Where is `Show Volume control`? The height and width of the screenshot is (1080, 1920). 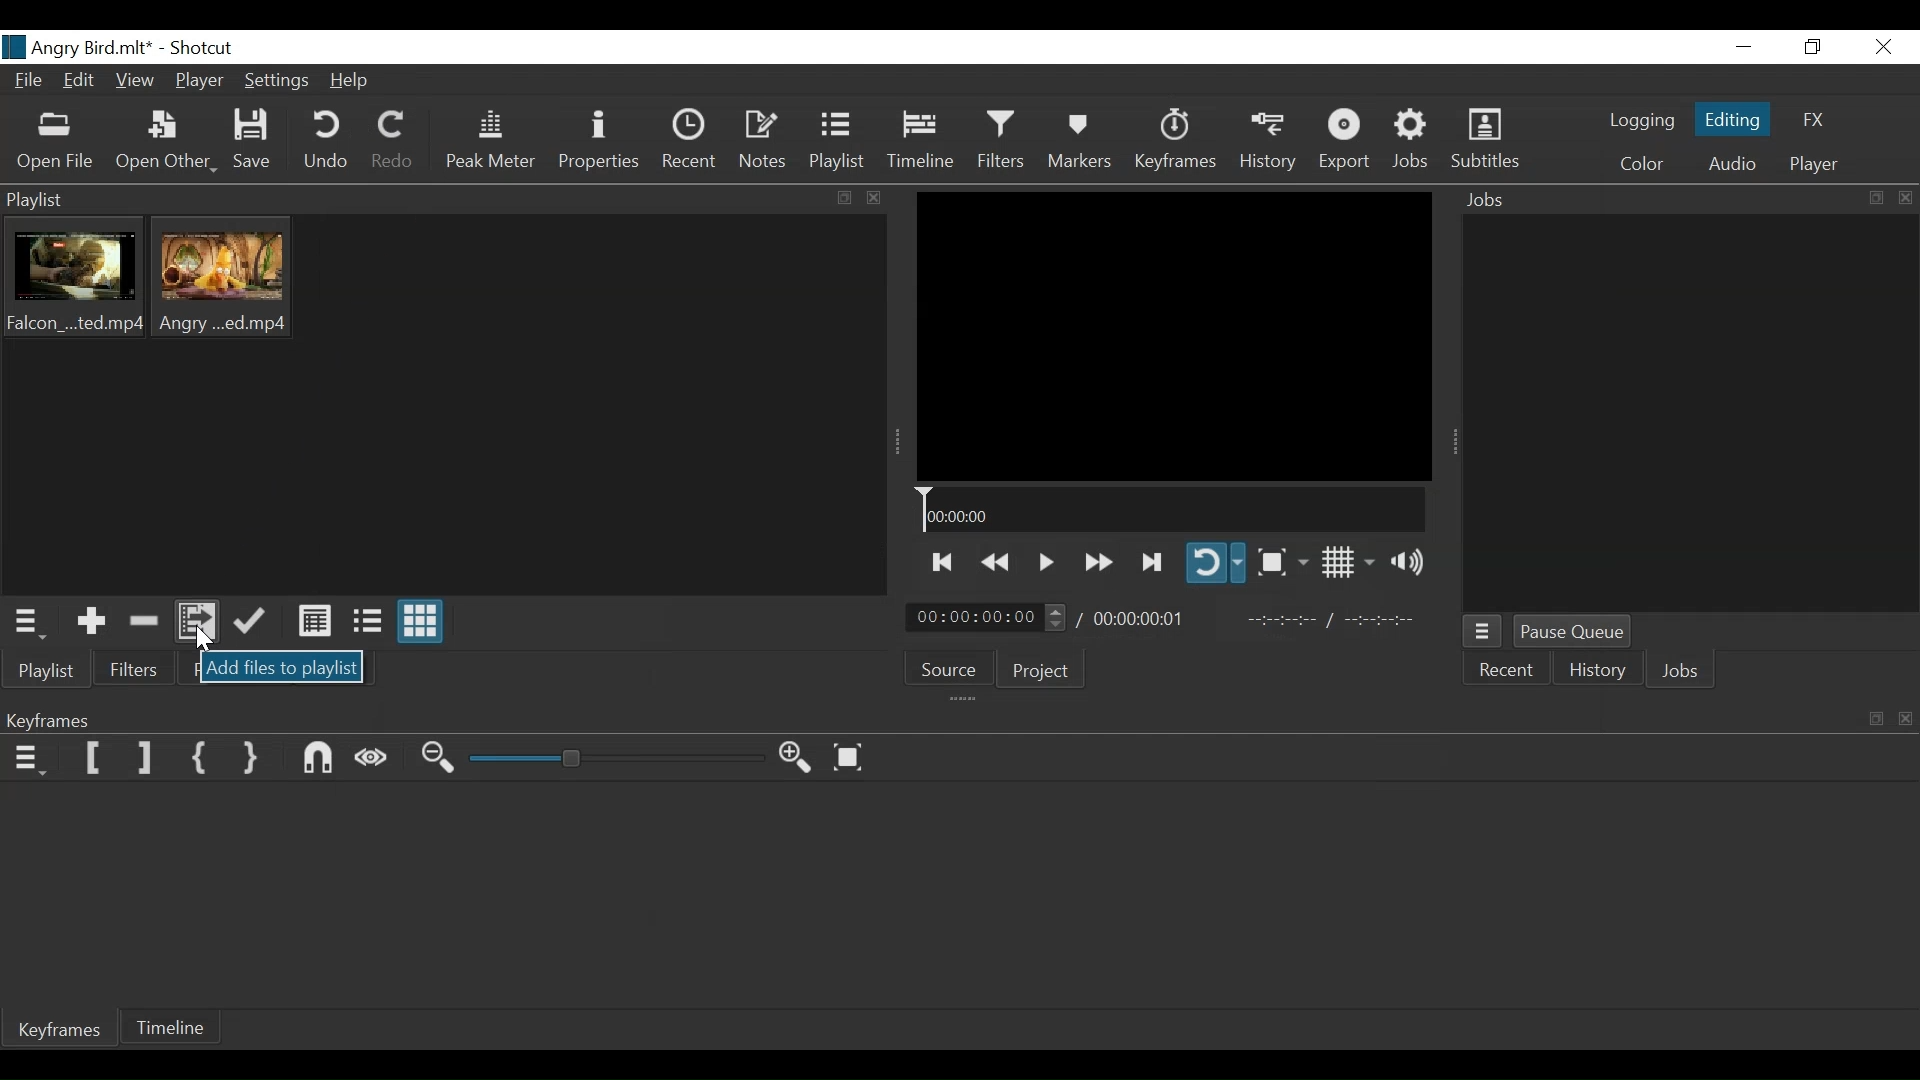
Show Volume control is located at coordinates (1413, 564).